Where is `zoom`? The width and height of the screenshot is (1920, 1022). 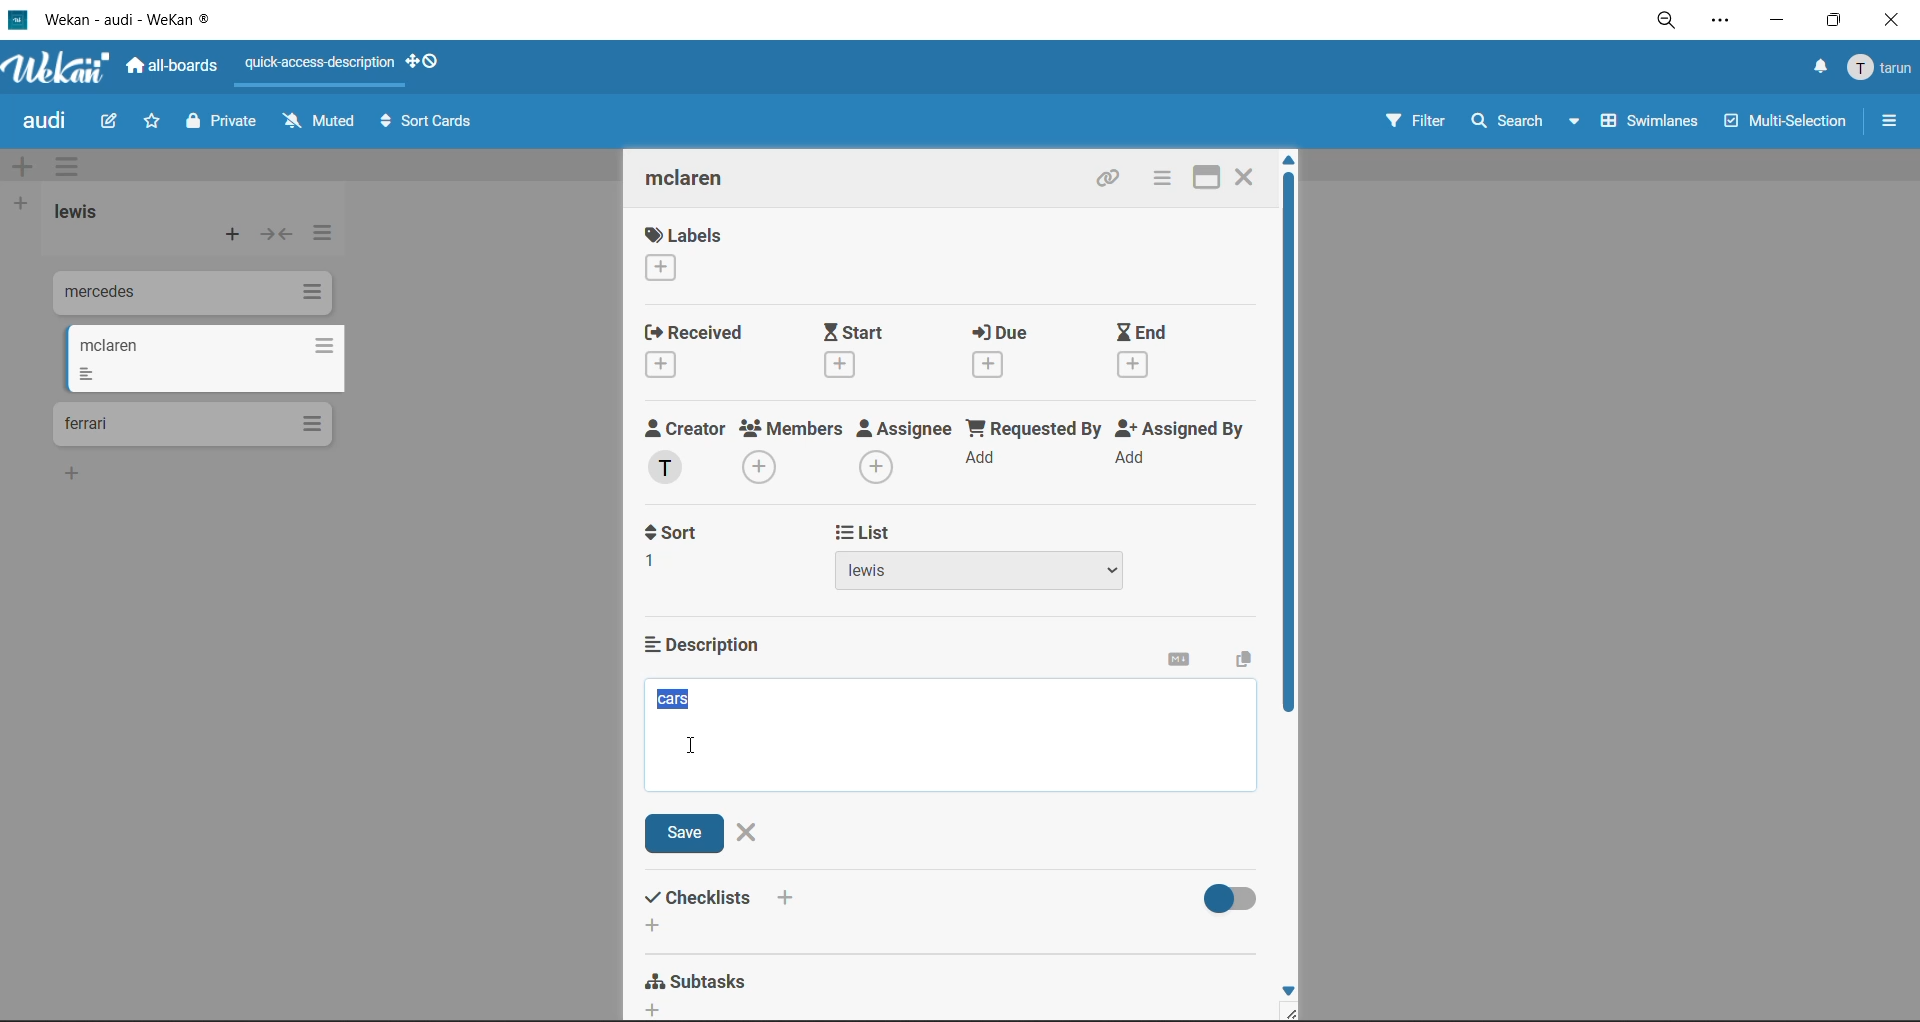
zoom is located at coordinates (1666, 22).